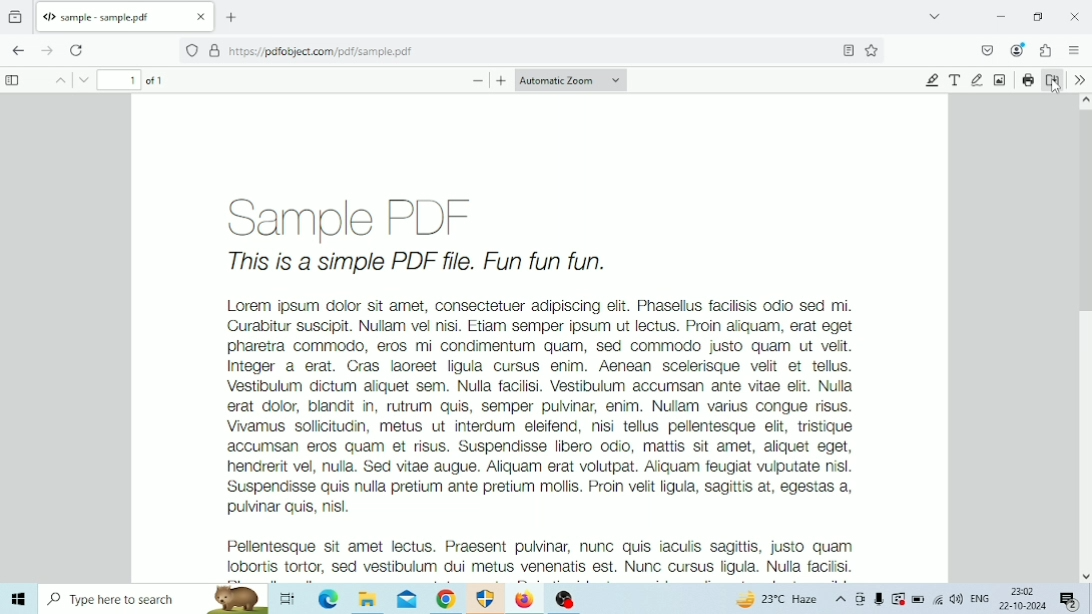 The image size is (1092, 614). What do you see at coordinates (919, 599) in the screenshot?
I see `Battery` at bounding box center [919, 599].